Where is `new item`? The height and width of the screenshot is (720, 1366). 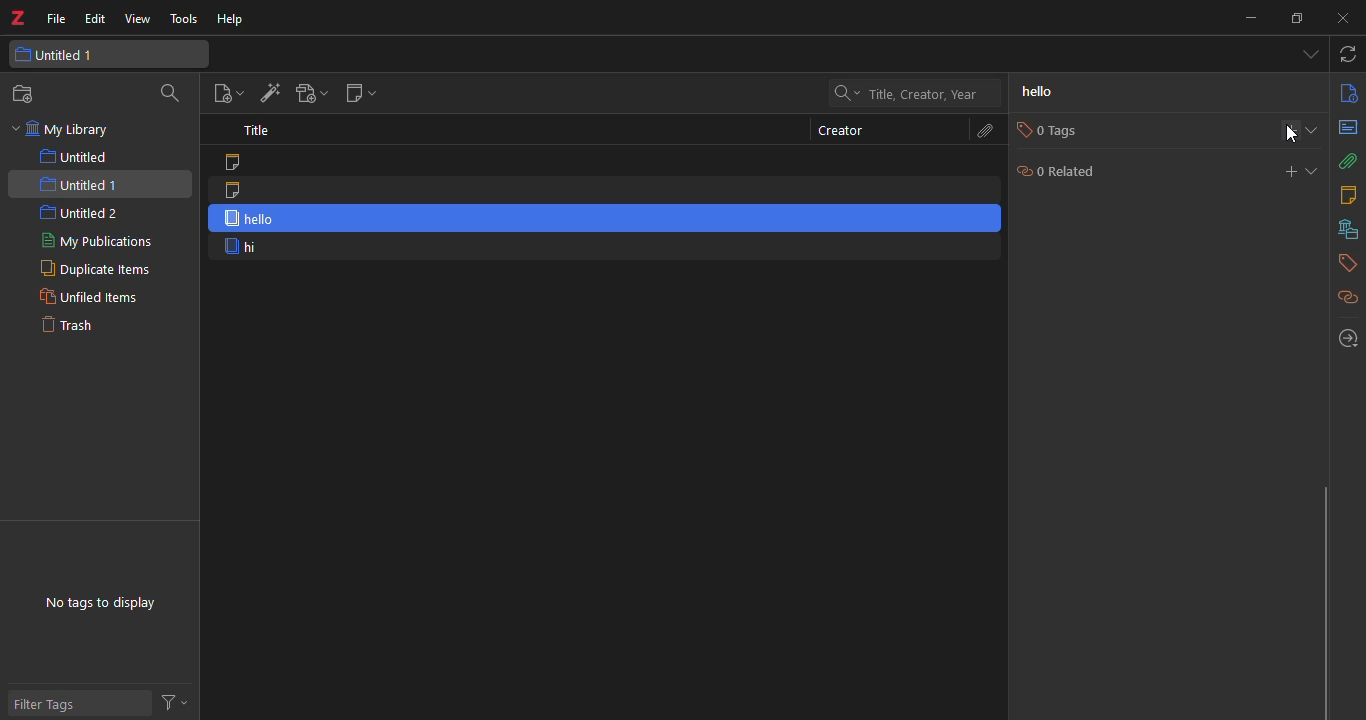 new item is located at coordinates (225, 94).